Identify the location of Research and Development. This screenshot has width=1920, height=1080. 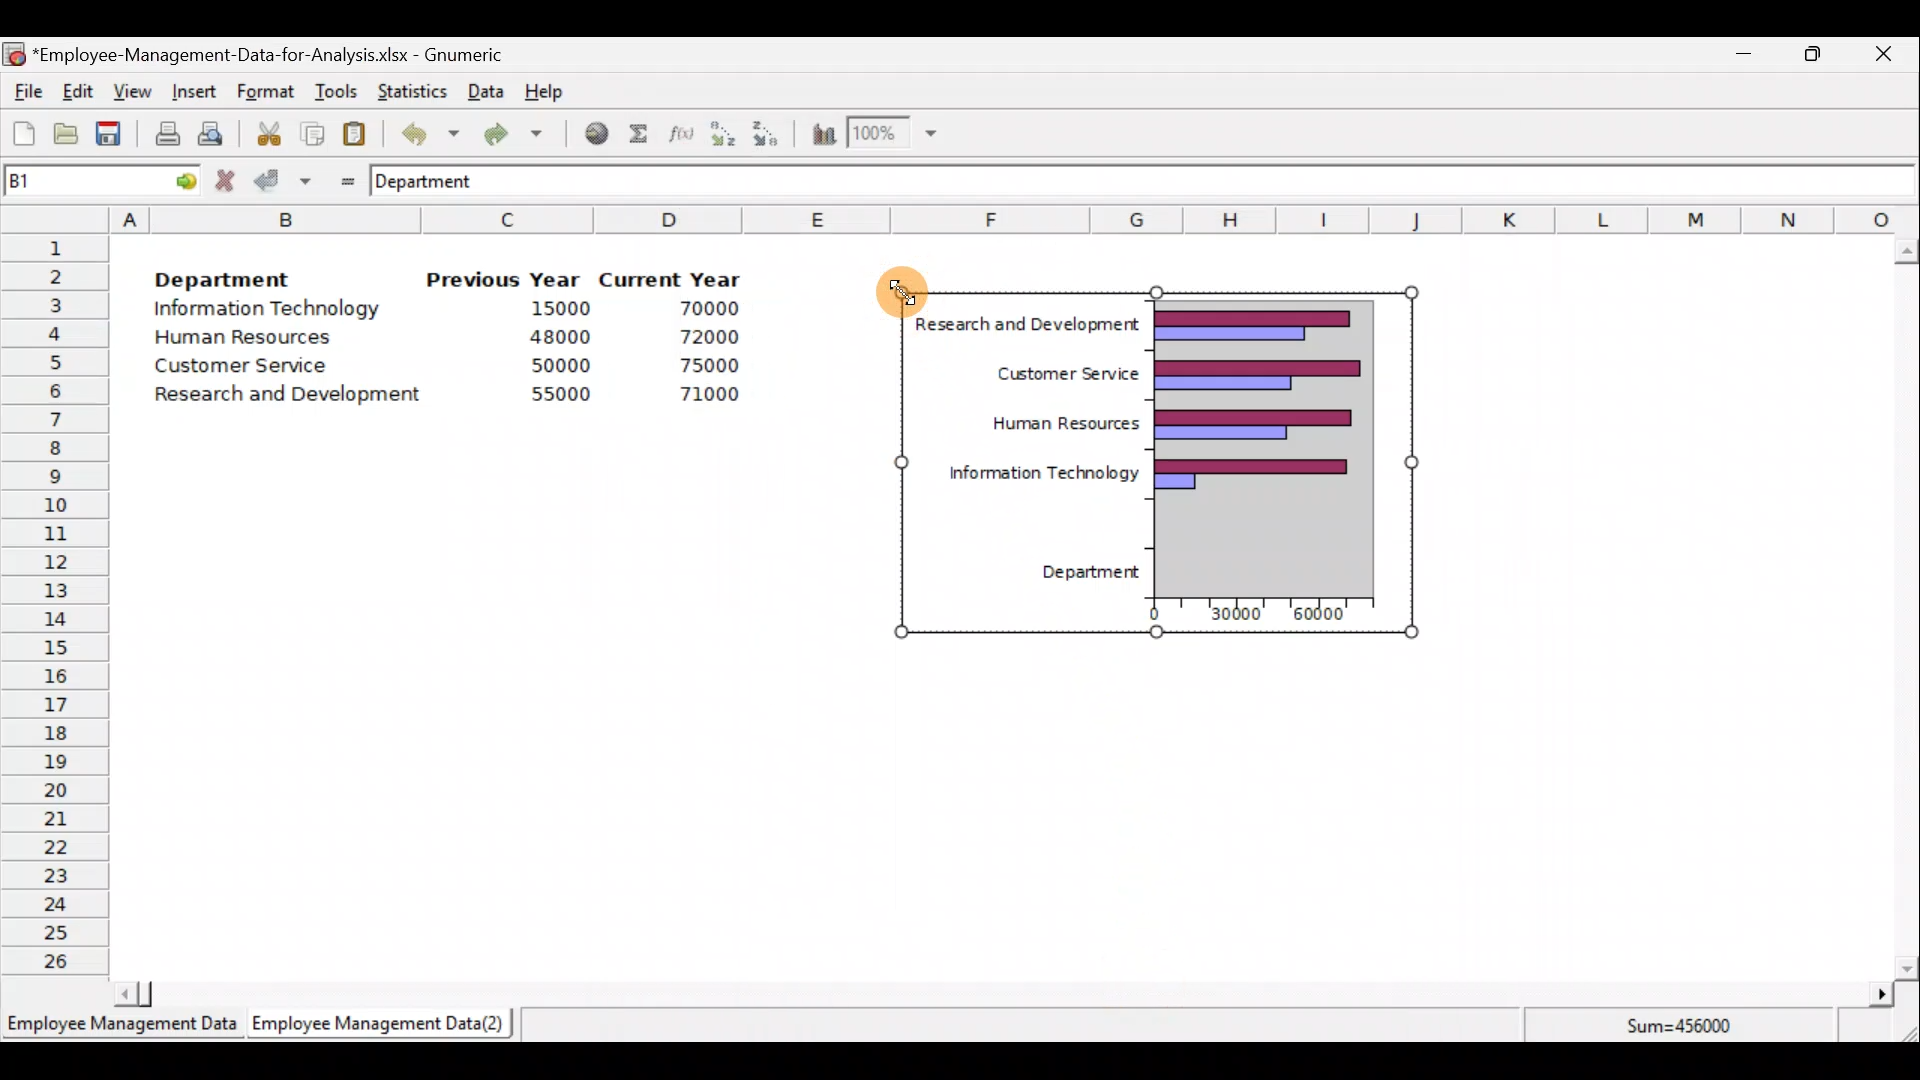
(295, 397).